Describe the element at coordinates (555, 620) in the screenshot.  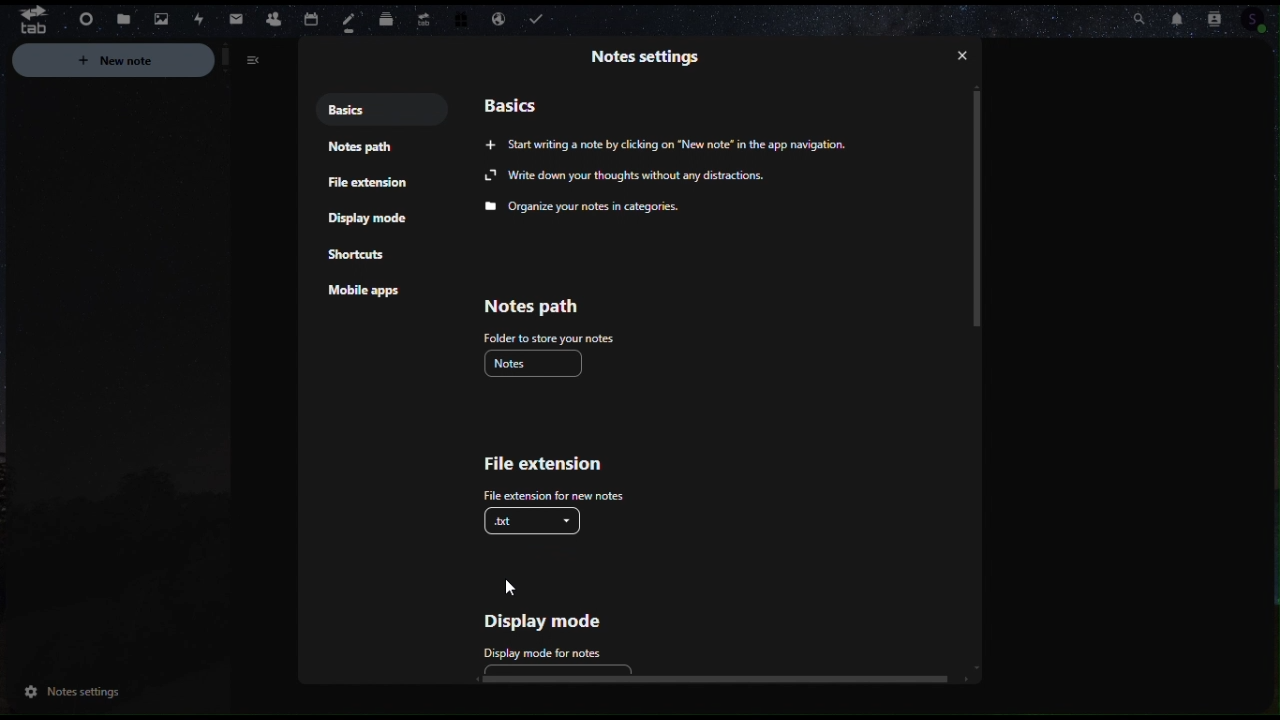
I see `Display mode` at that location.